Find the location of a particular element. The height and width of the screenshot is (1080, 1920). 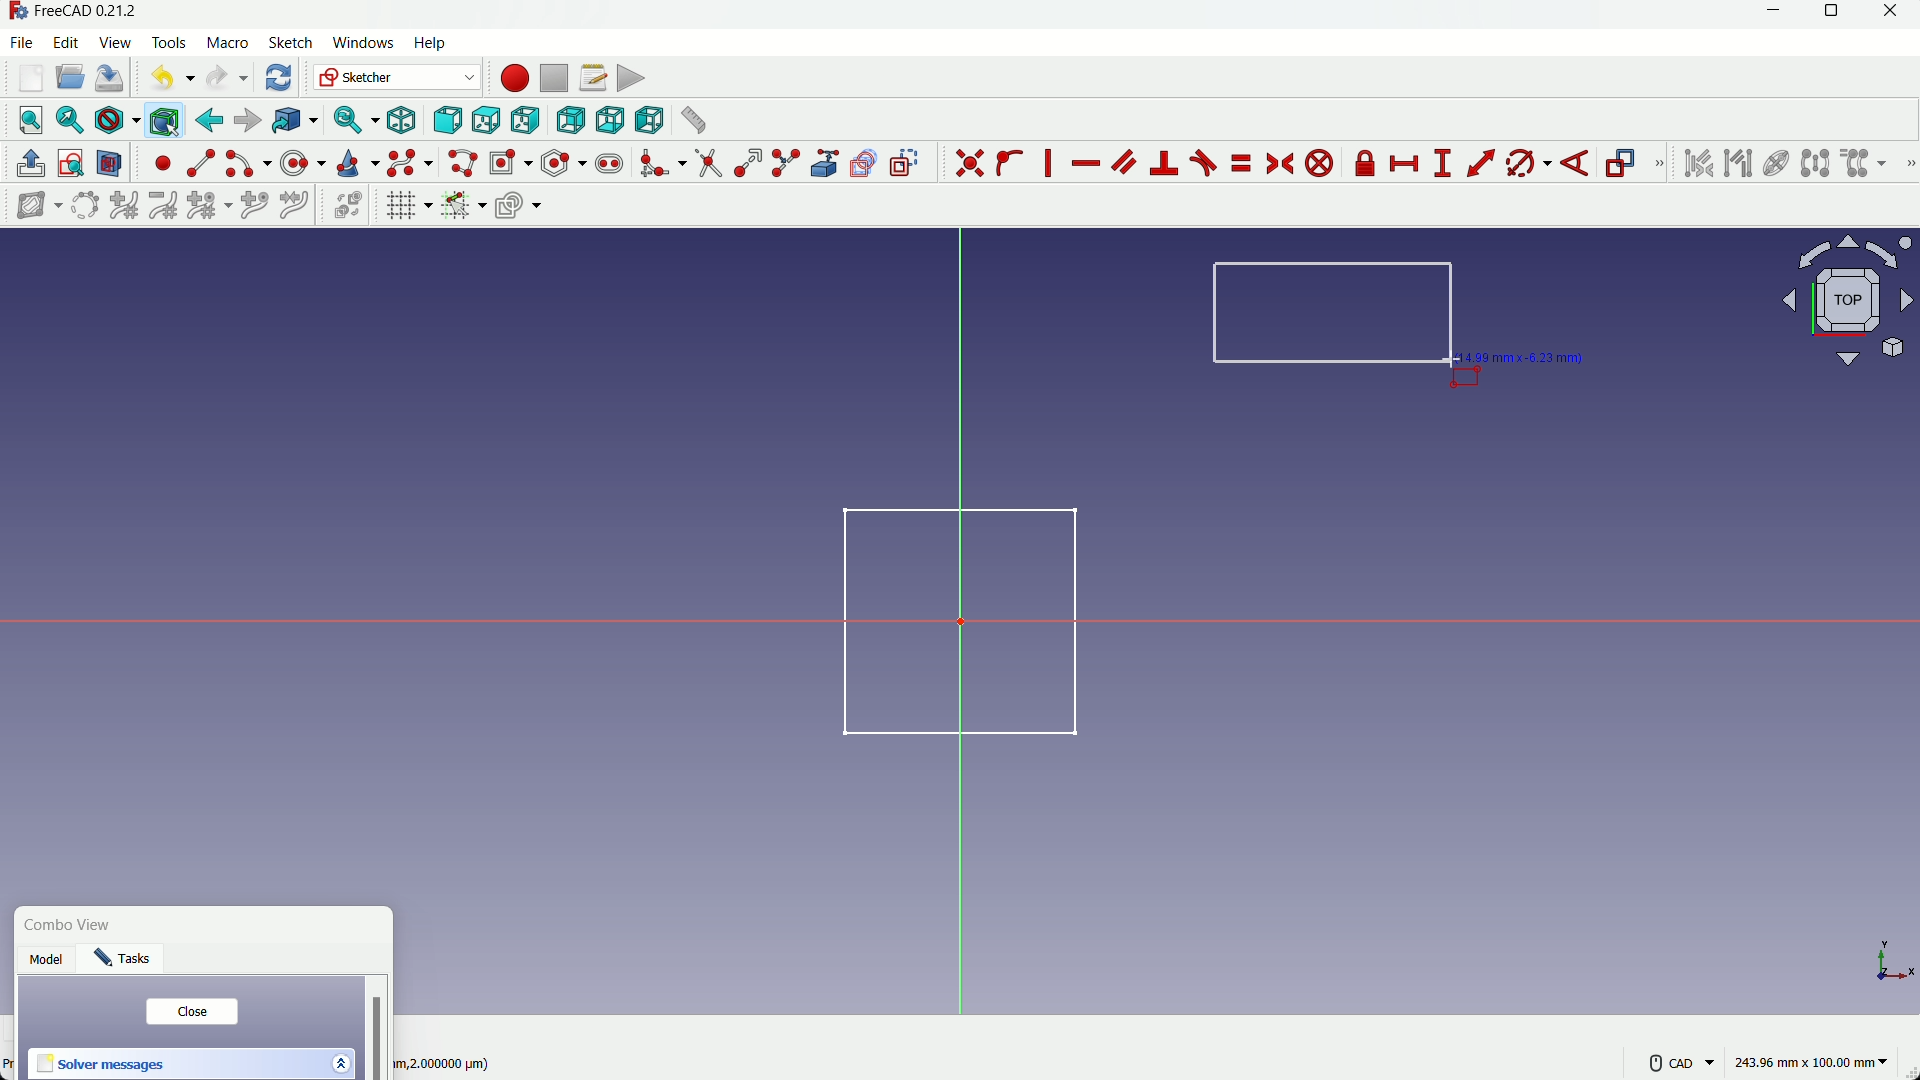

save file is located at coordinates (110, 79).